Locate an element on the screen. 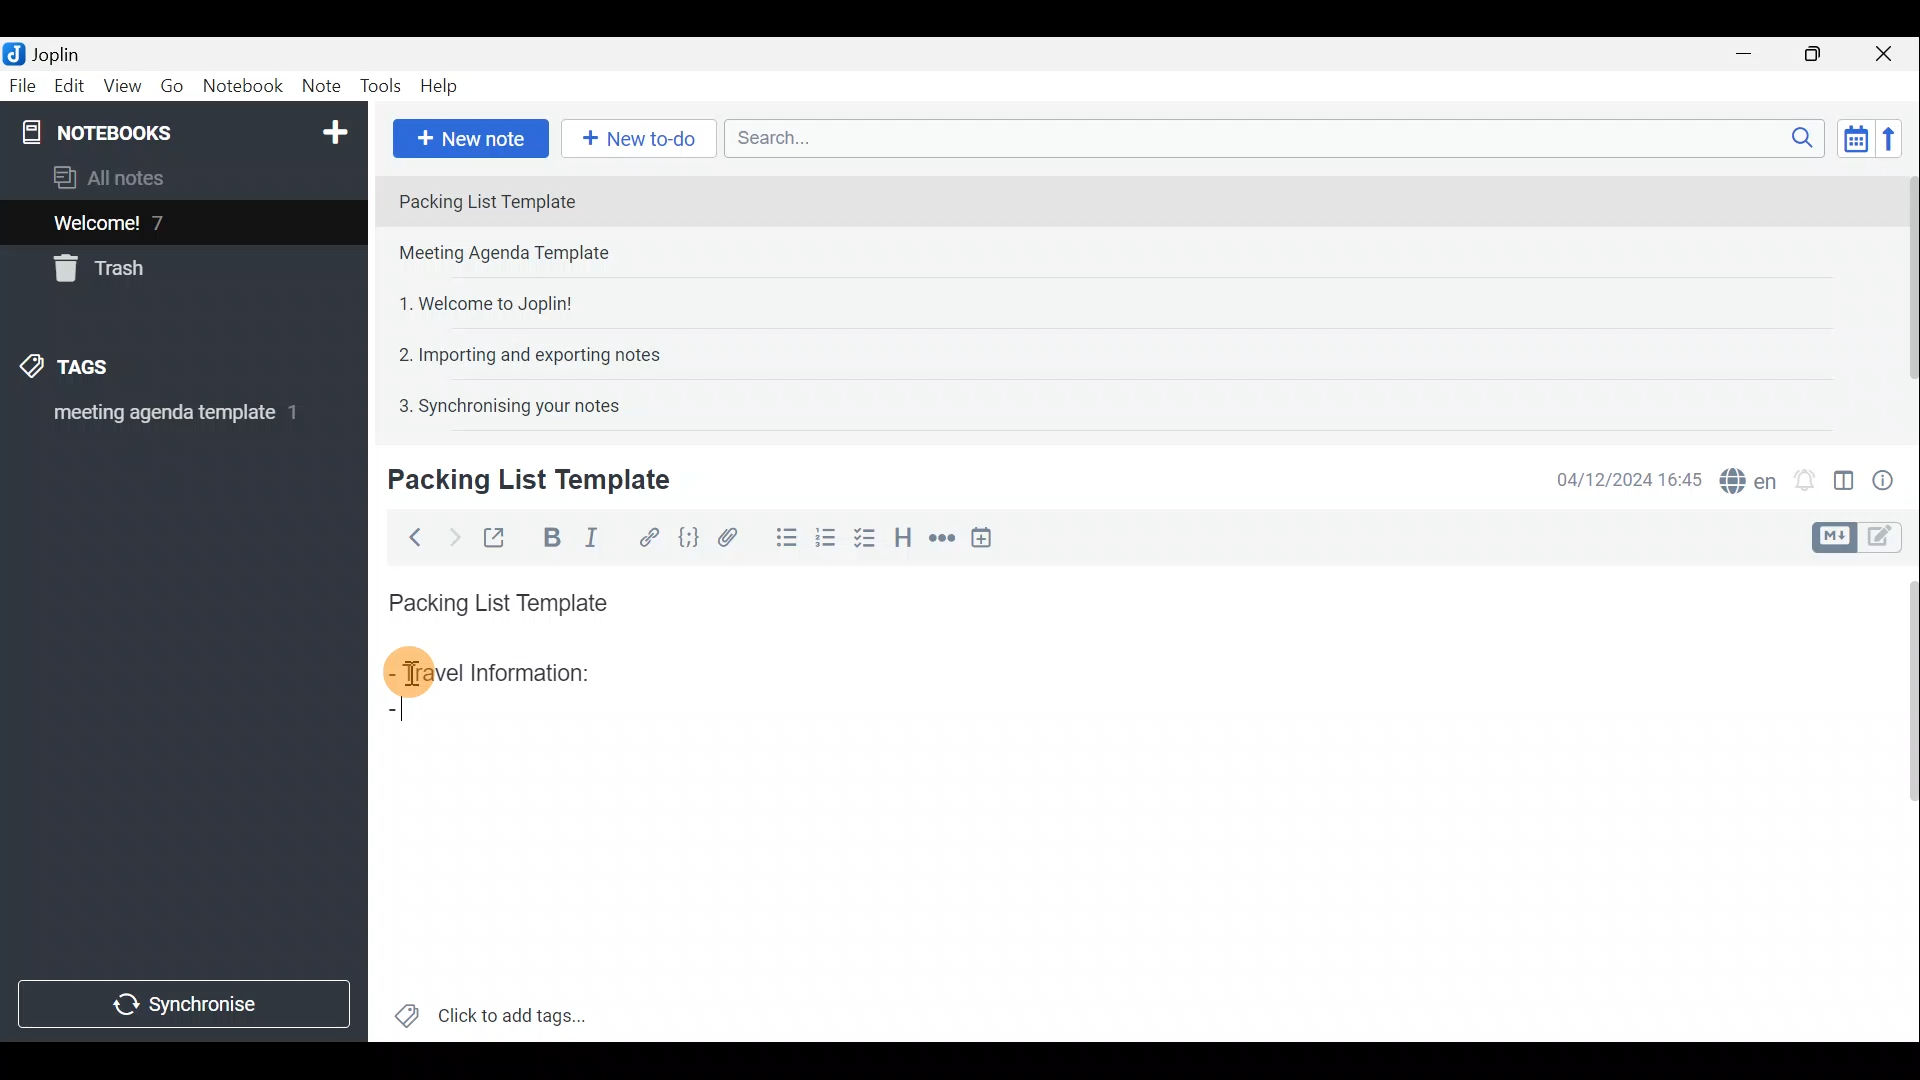  Bulleted list is located at coordinates (782, 541).